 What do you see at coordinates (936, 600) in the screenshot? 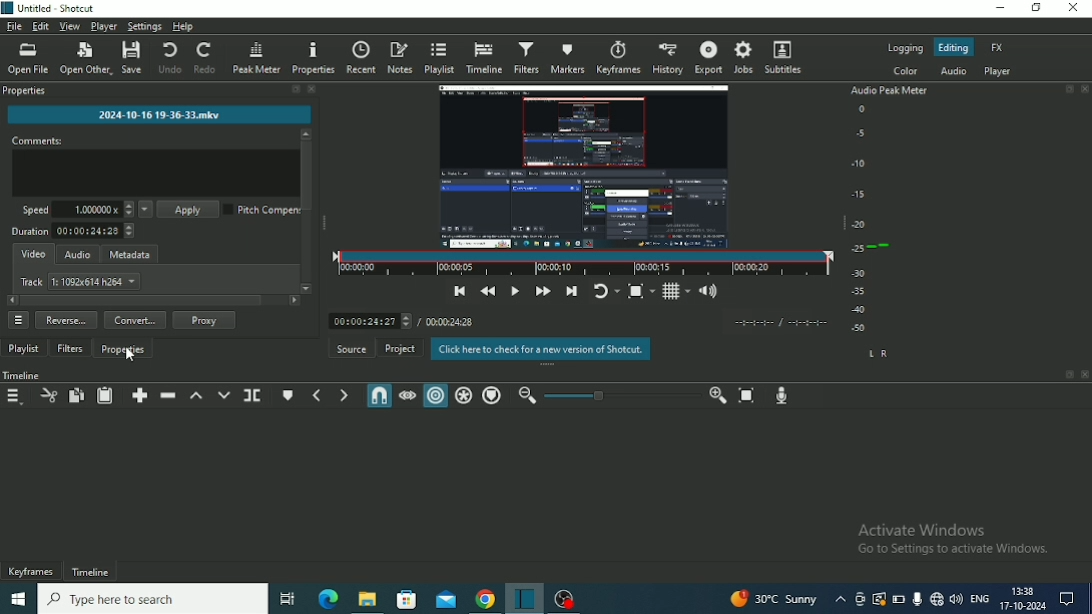
I see `Internet` at bounding box center [936, 600].